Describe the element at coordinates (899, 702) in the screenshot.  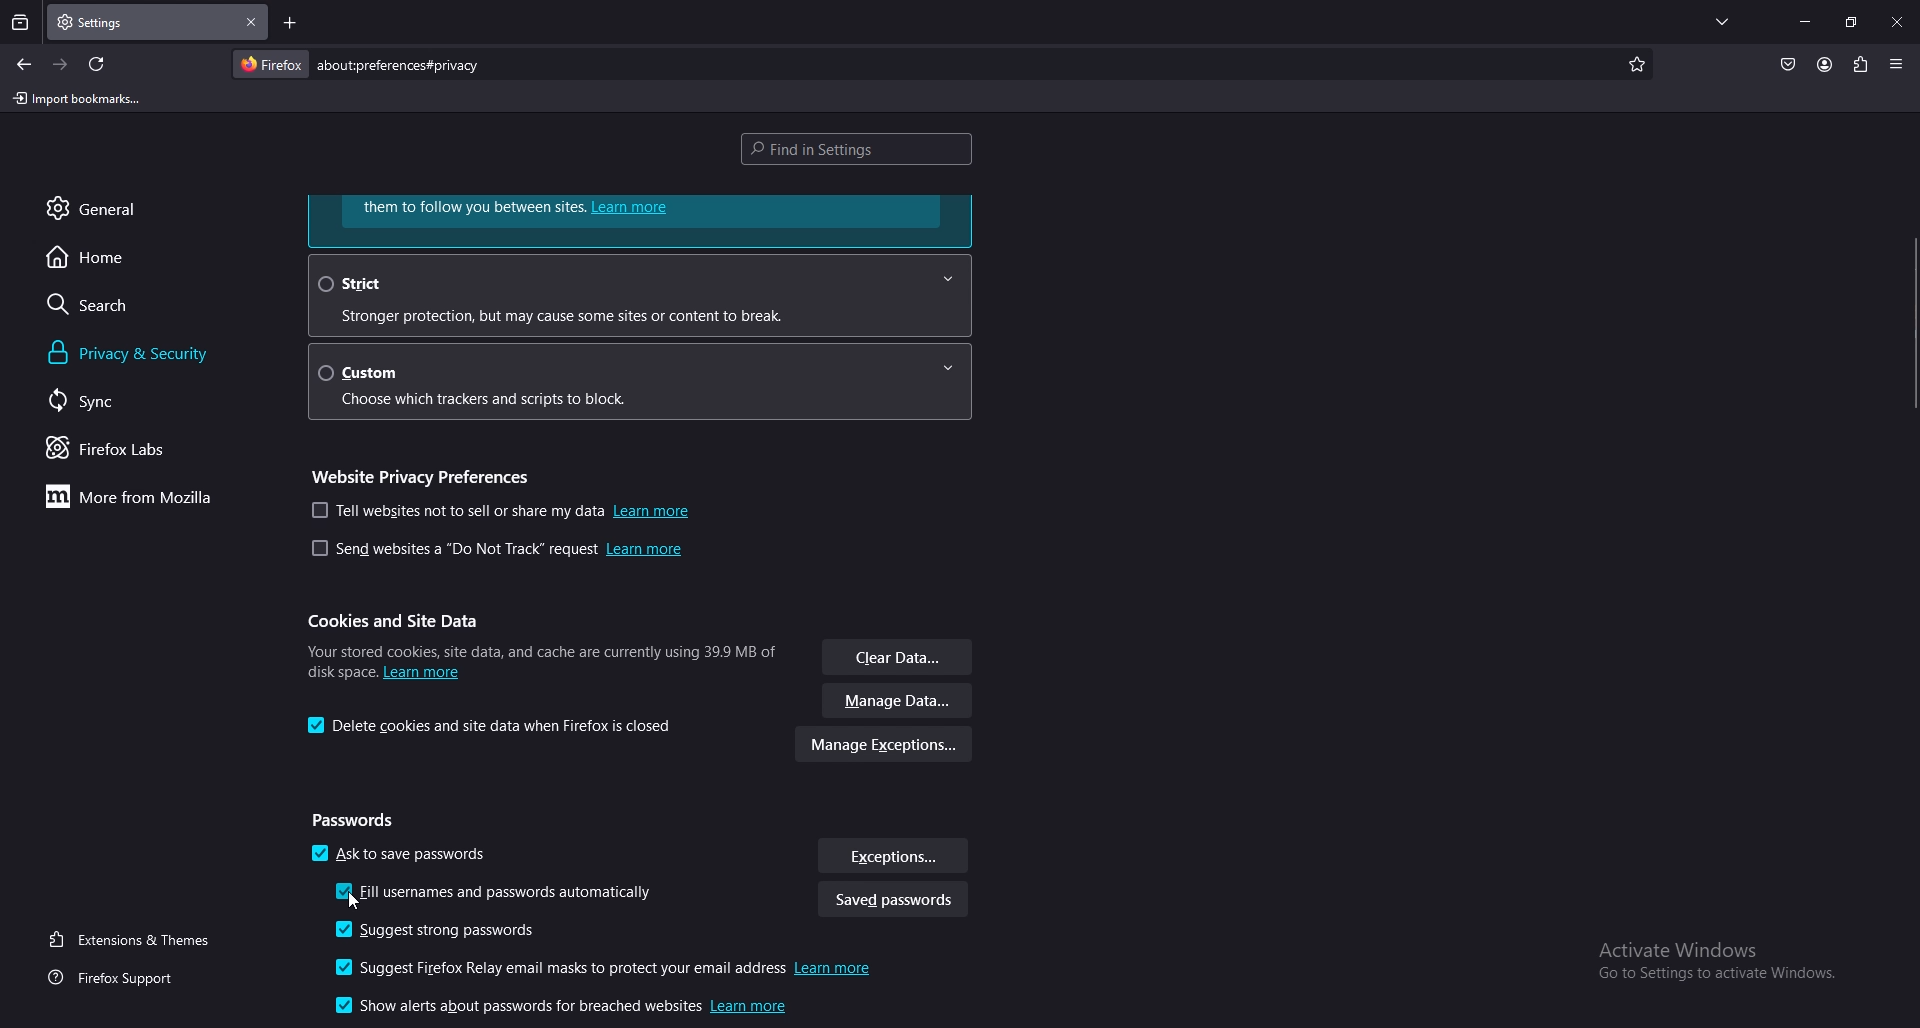
I see `manage data` at that location.